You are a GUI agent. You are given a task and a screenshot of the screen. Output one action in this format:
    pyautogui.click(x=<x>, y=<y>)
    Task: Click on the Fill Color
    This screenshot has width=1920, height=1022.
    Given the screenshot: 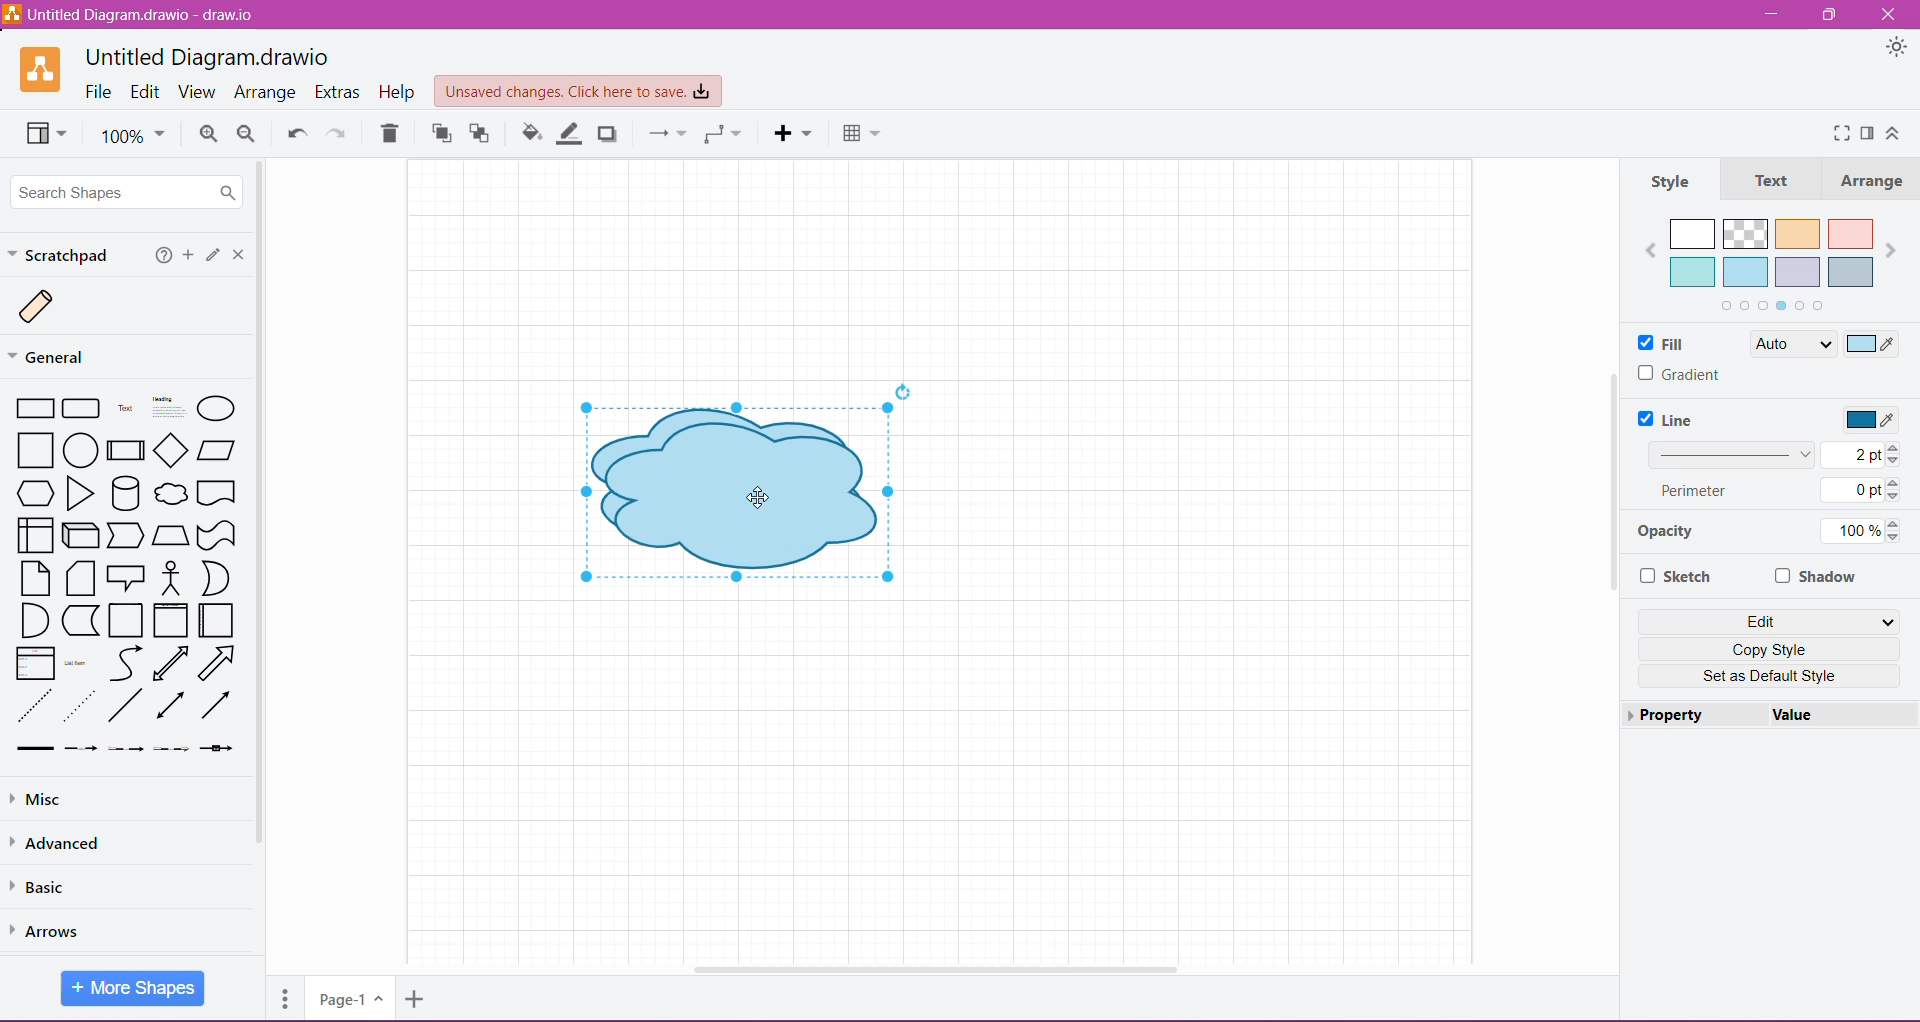 What is the action you would take?
    pyautogui.click(x=531, y=134)
    